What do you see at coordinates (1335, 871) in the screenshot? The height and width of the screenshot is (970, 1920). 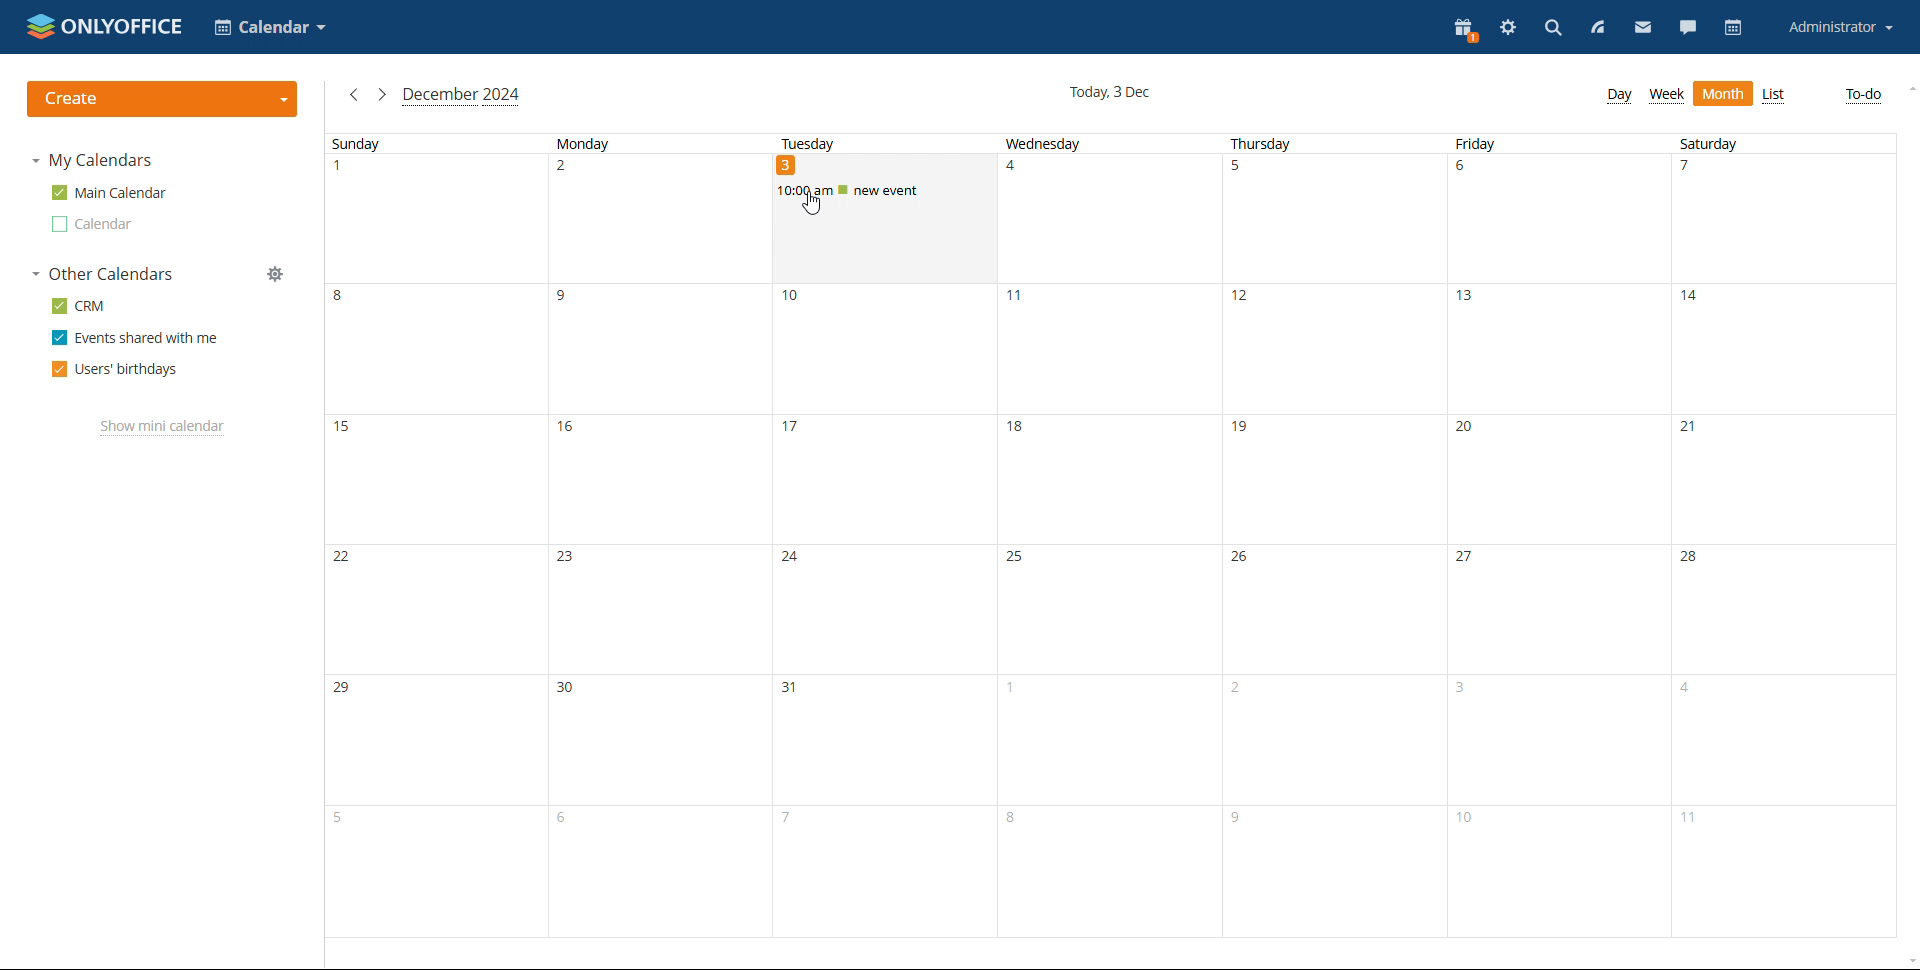 I see `9` at bounding box center [1335, 871].